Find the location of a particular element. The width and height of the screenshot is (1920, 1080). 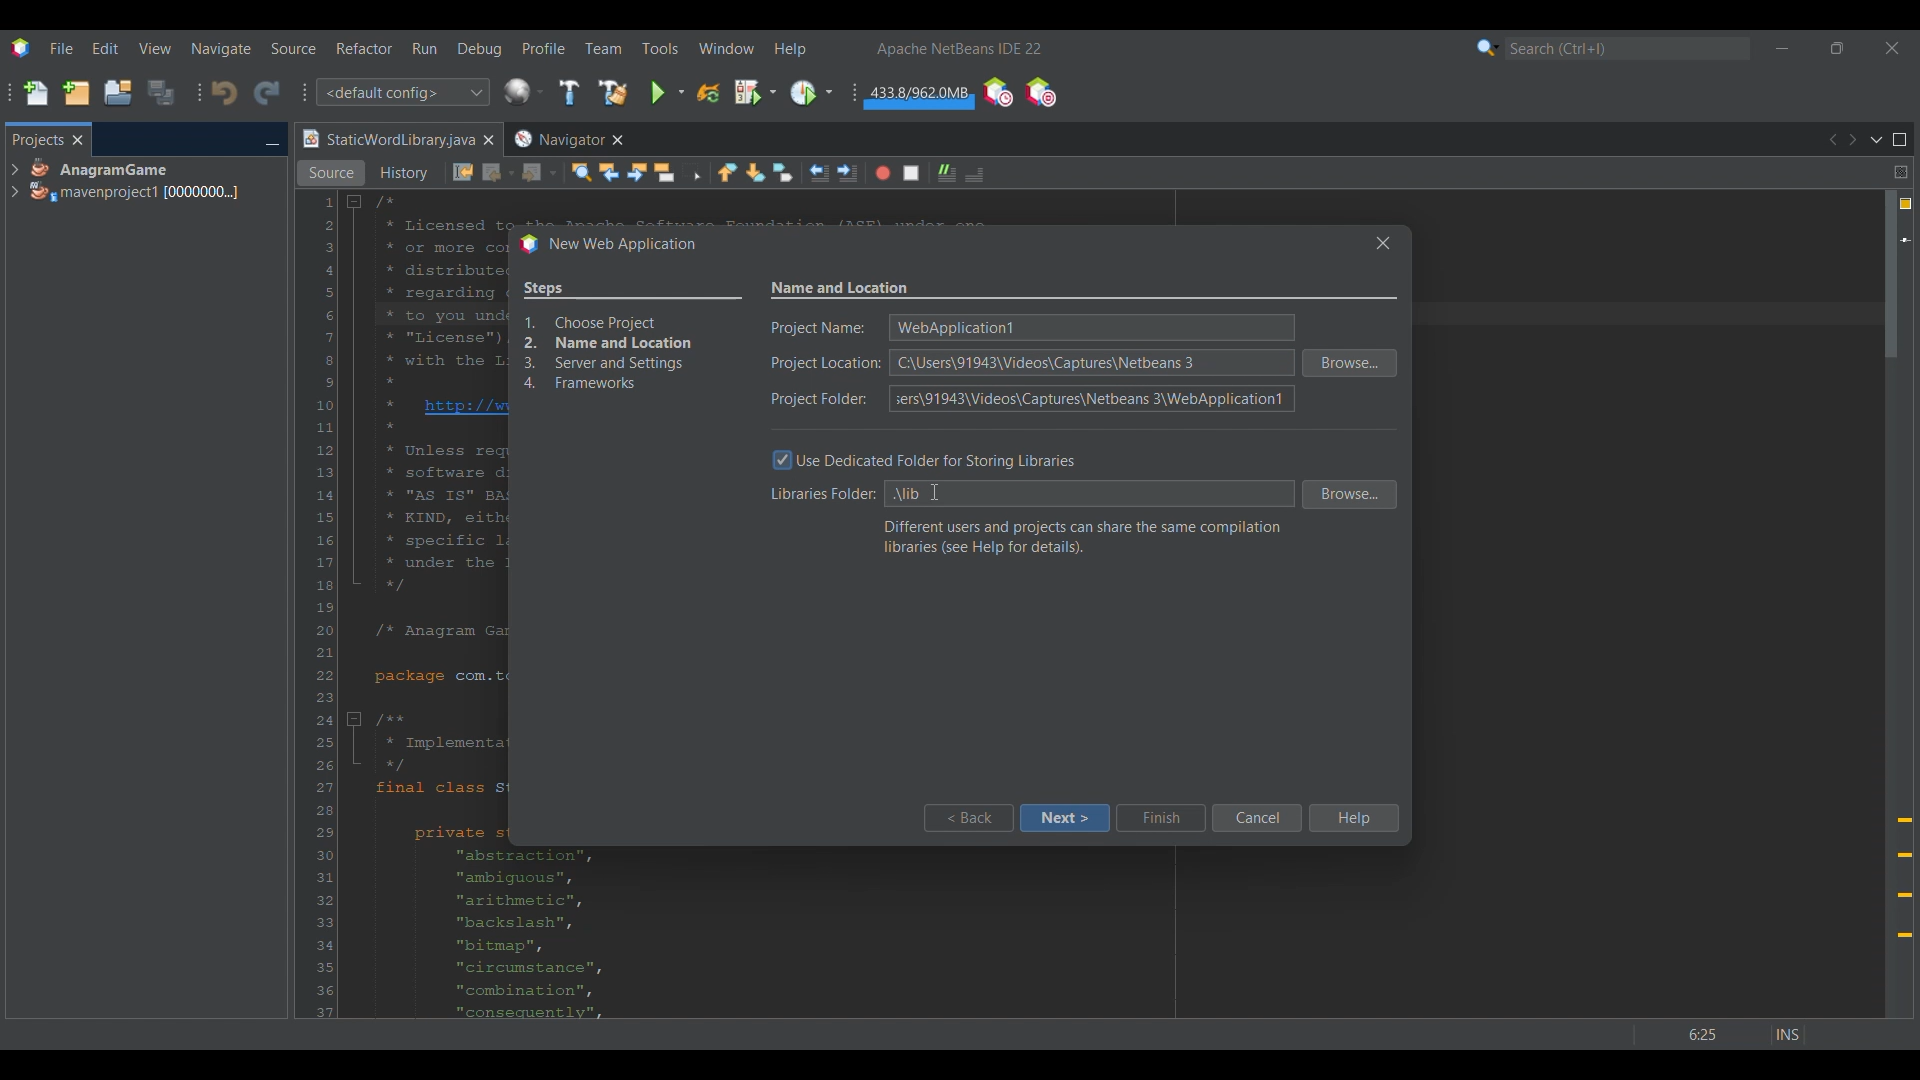

Close is located at coordinates (488, 140).